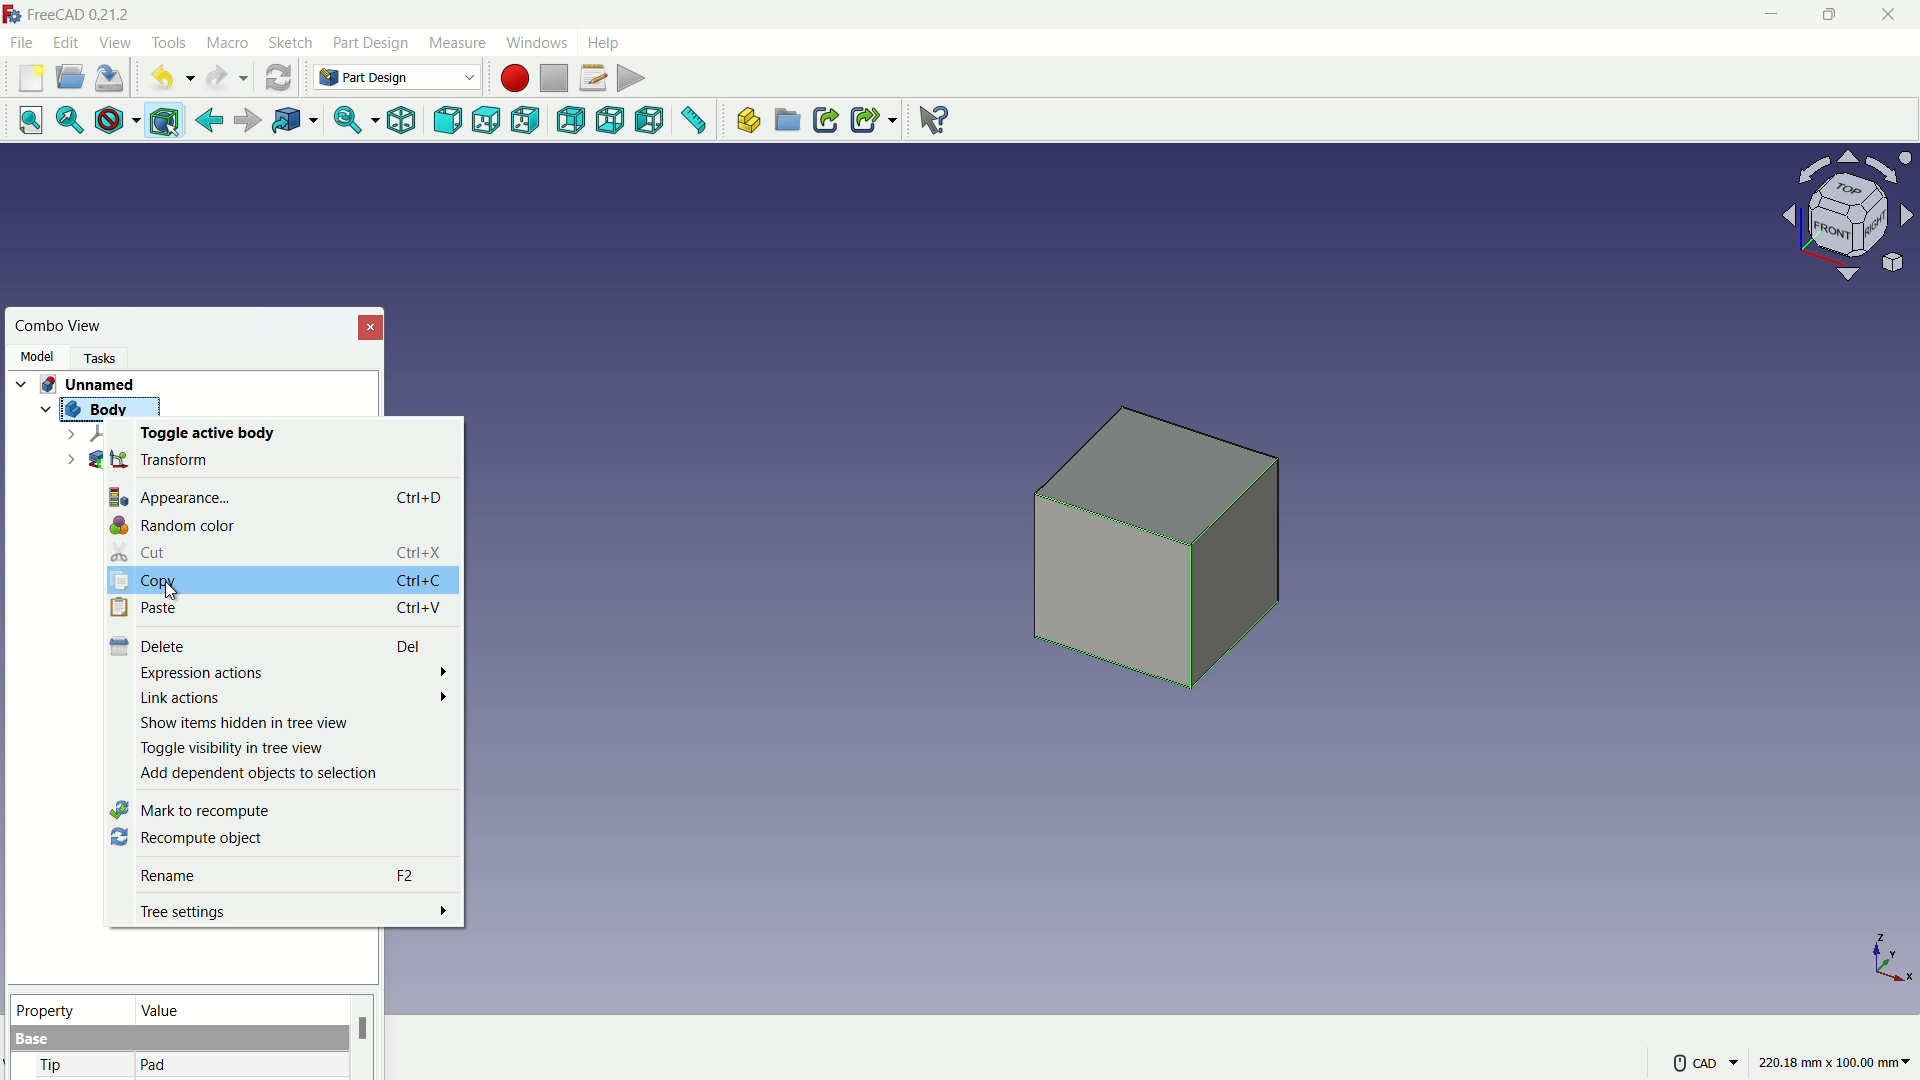 The image size is (1920, 1080). What do you see at coordinates (105, 356) in the screenshot?
I see `task` at bounding box center [105, 356].